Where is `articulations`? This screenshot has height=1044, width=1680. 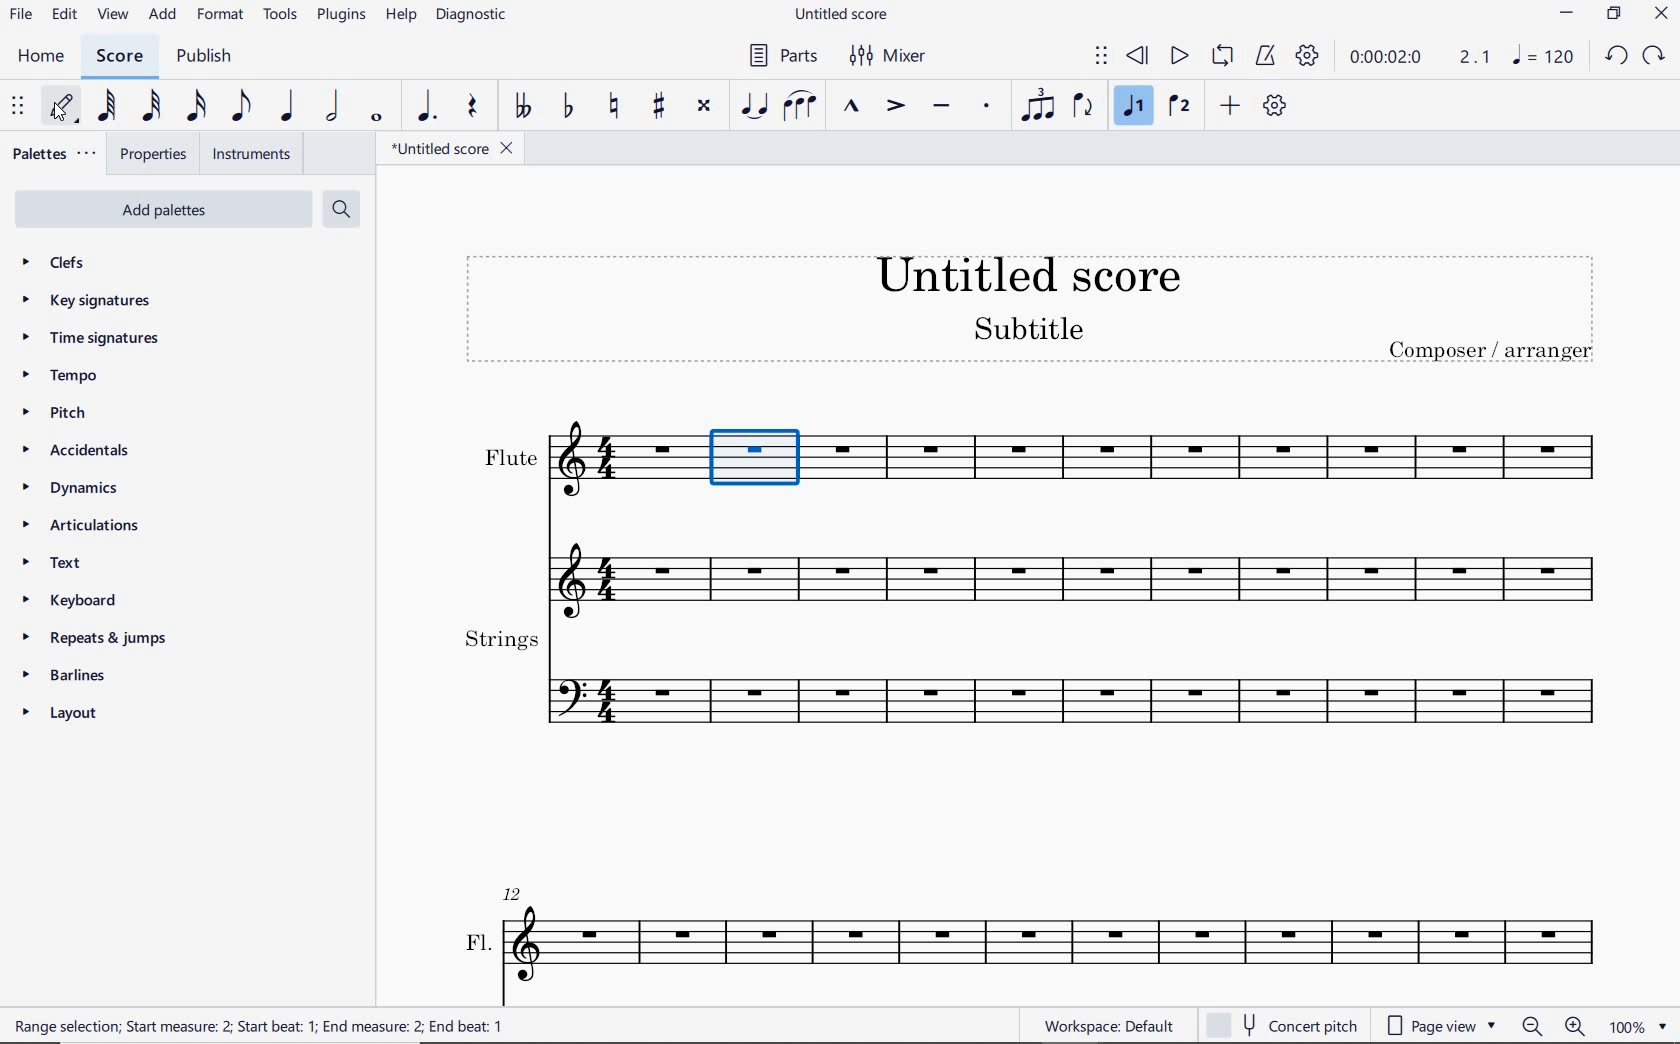 articulations is located at coordinates (84, 527).